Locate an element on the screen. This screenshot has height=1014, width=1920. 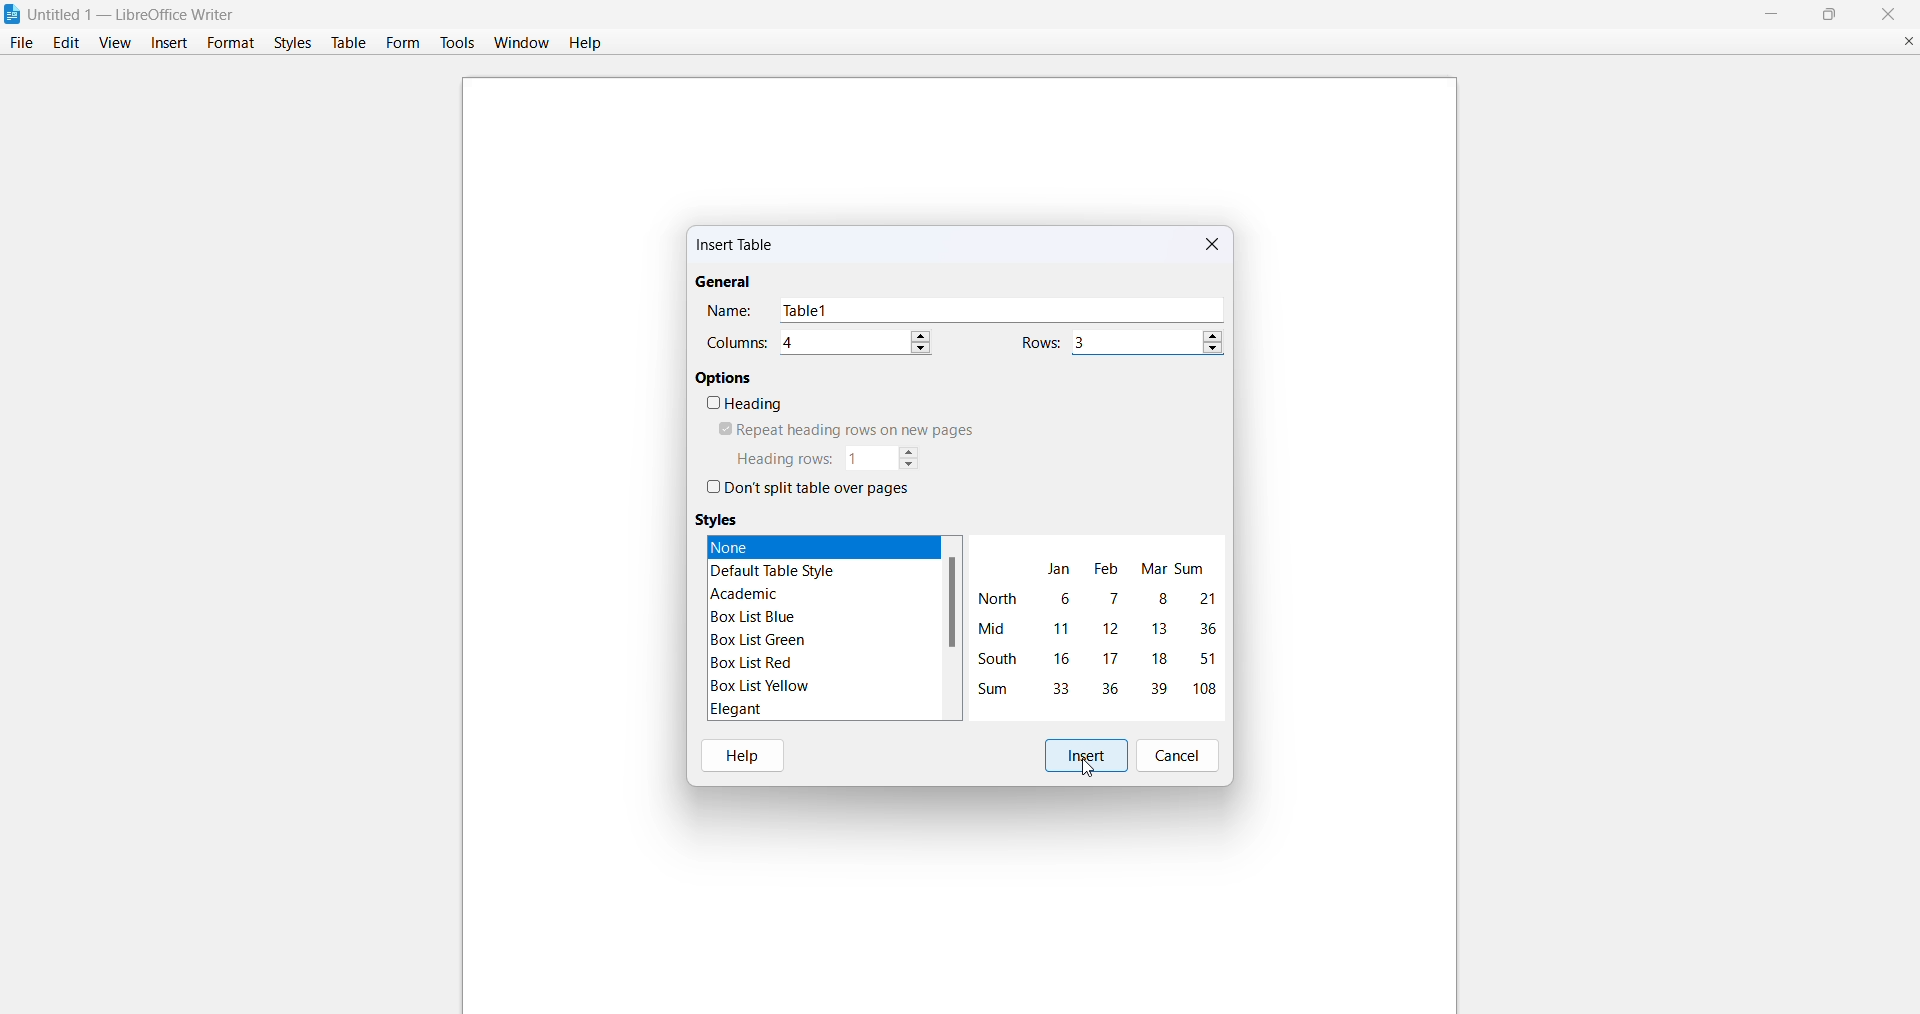
cursor is located at coordinates (1090, 769).